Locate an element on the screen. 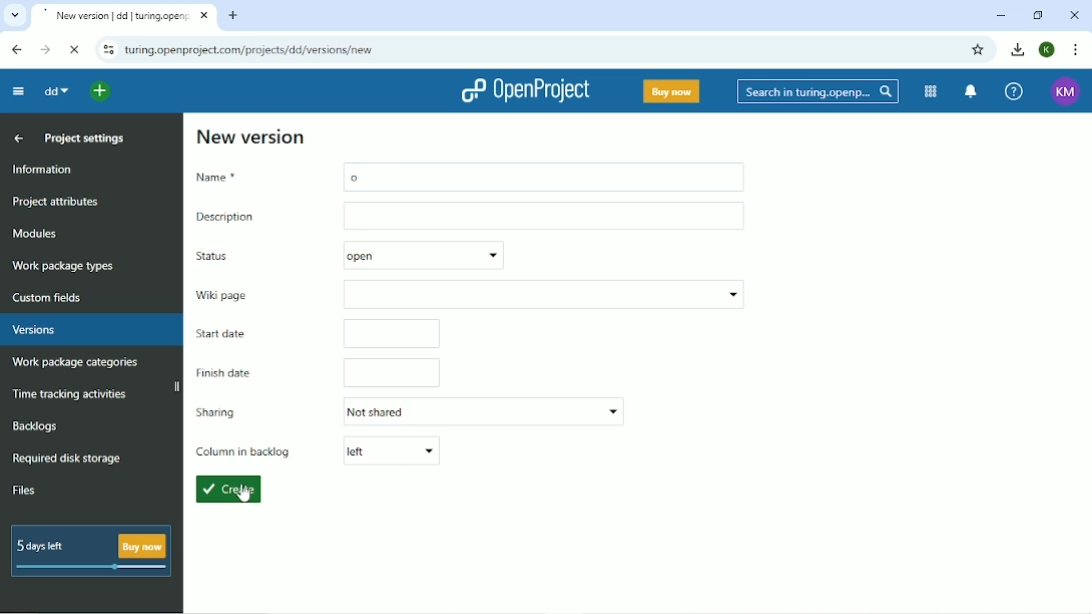 This screenshot has width=1092, height=614. Bookmark this tab is located at coordinates (977, 50).